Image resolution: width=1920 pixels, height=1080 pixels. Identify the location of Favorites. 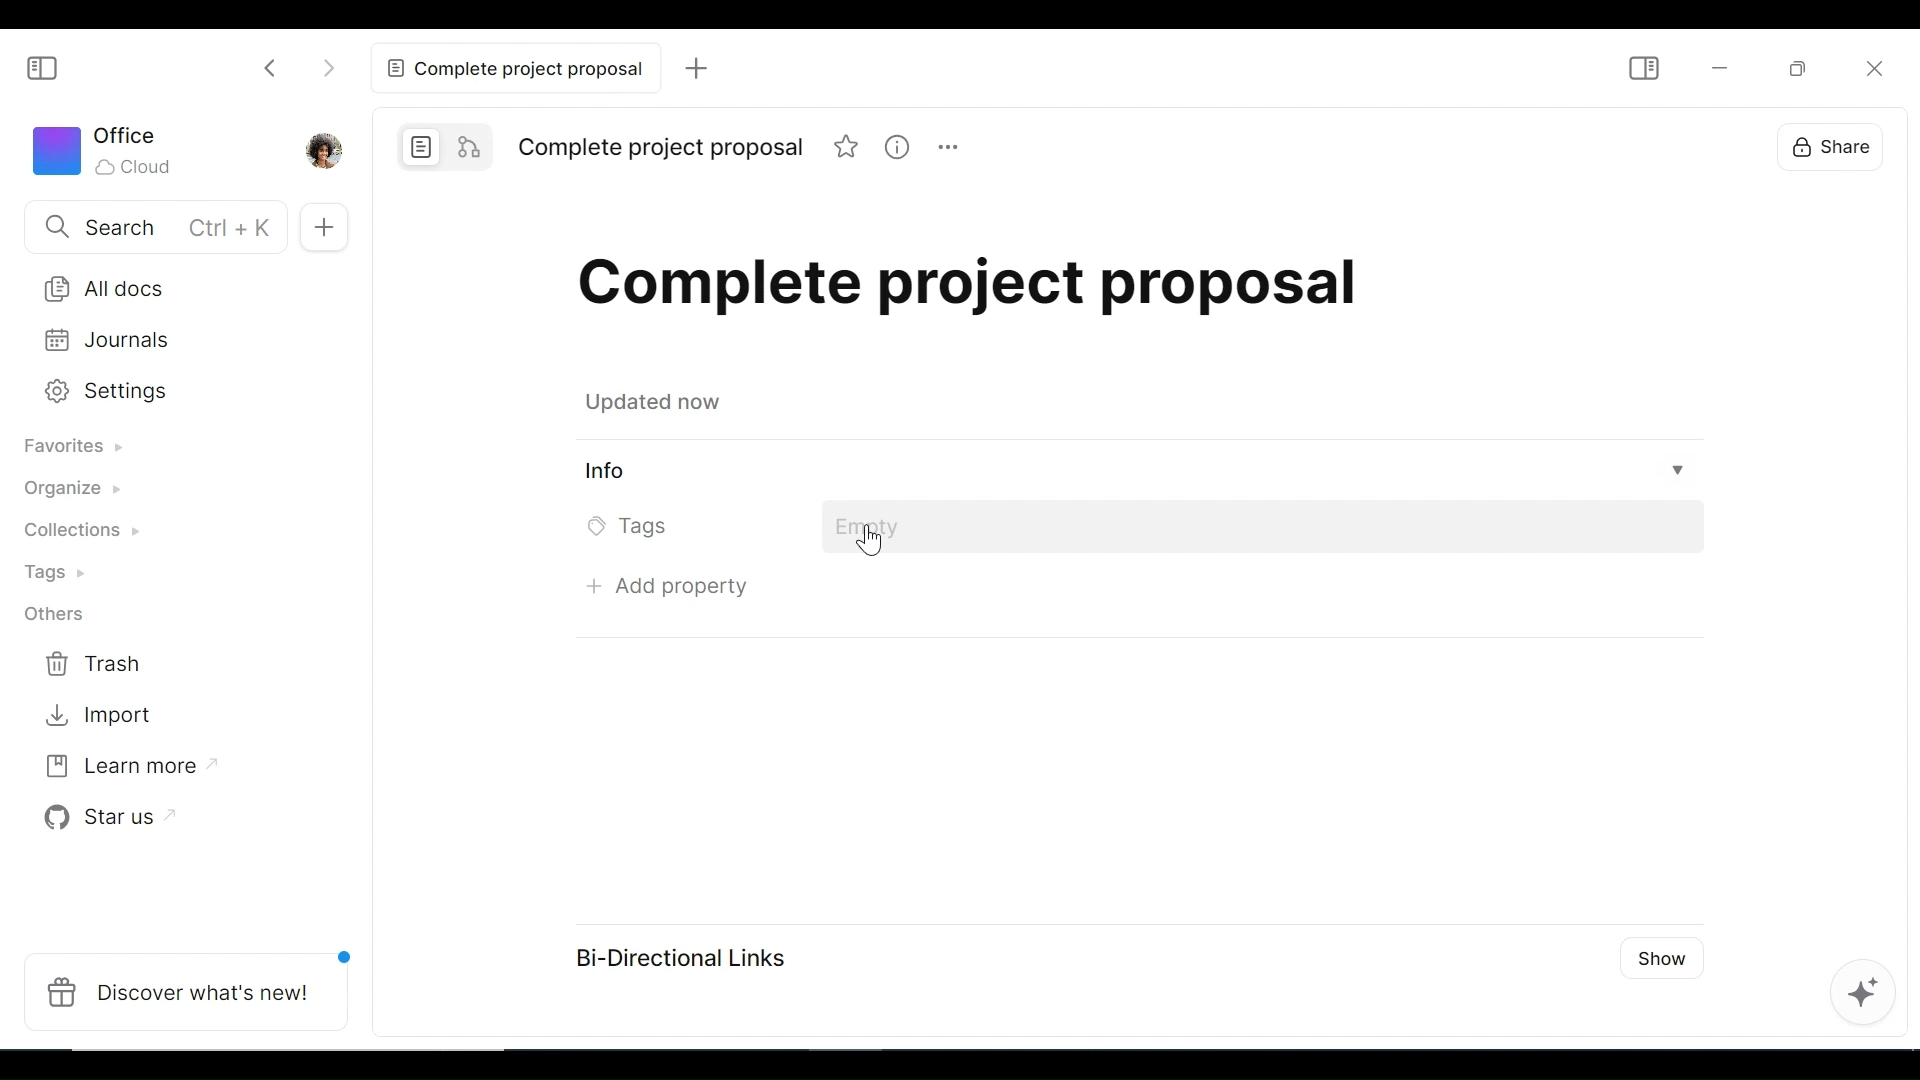
(87, 450).